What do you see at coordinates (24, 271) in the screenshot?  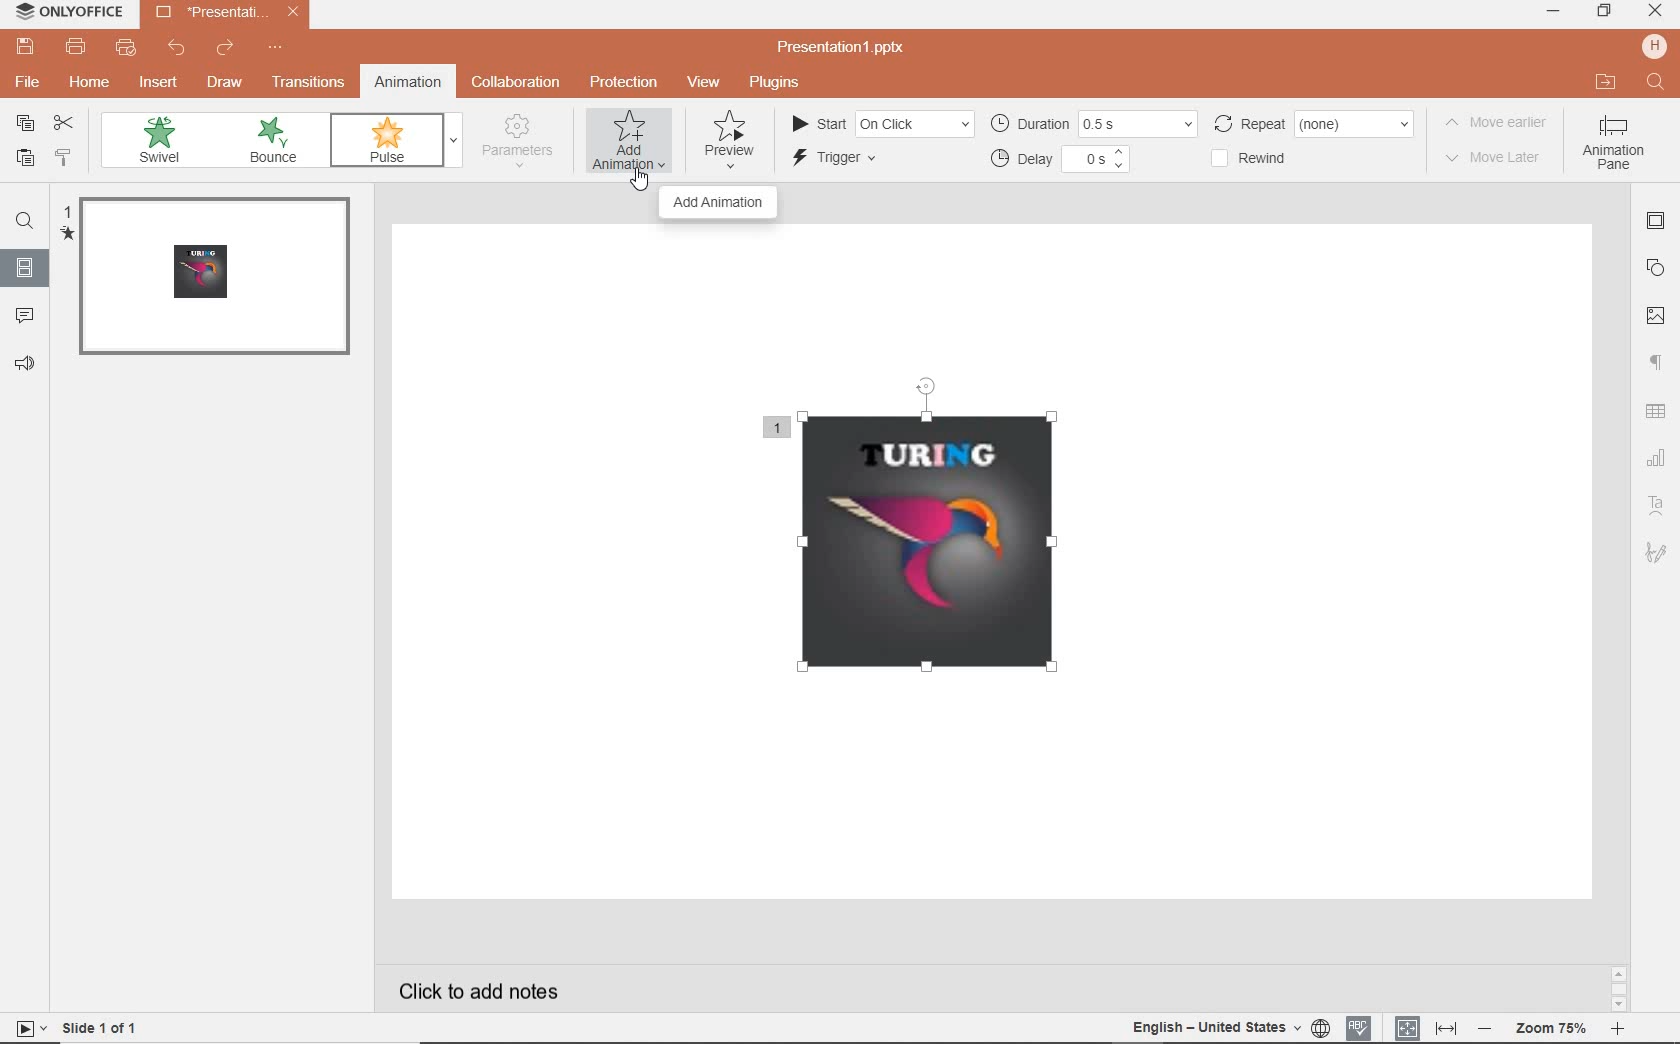 I see `slides` at bounding box center [24, 271].